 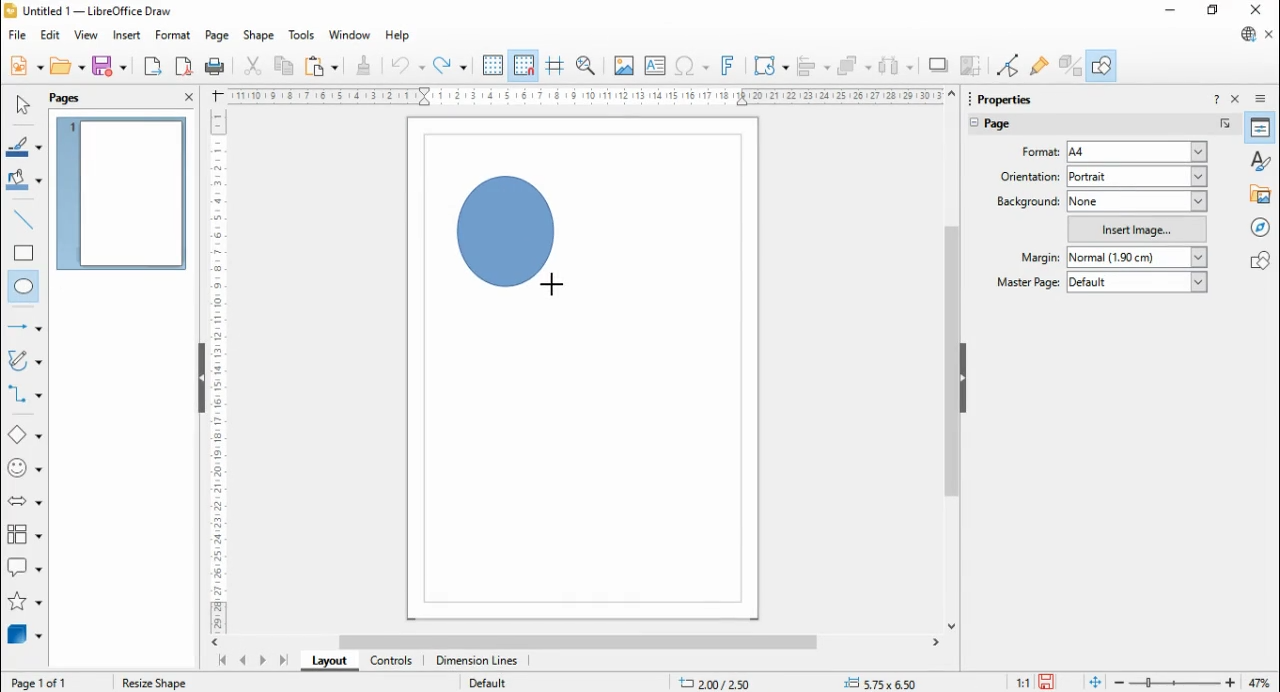 What do you see at coordinates (973, 66) in the screenshot?
I see `crop image` at bounding box center [973, 66].